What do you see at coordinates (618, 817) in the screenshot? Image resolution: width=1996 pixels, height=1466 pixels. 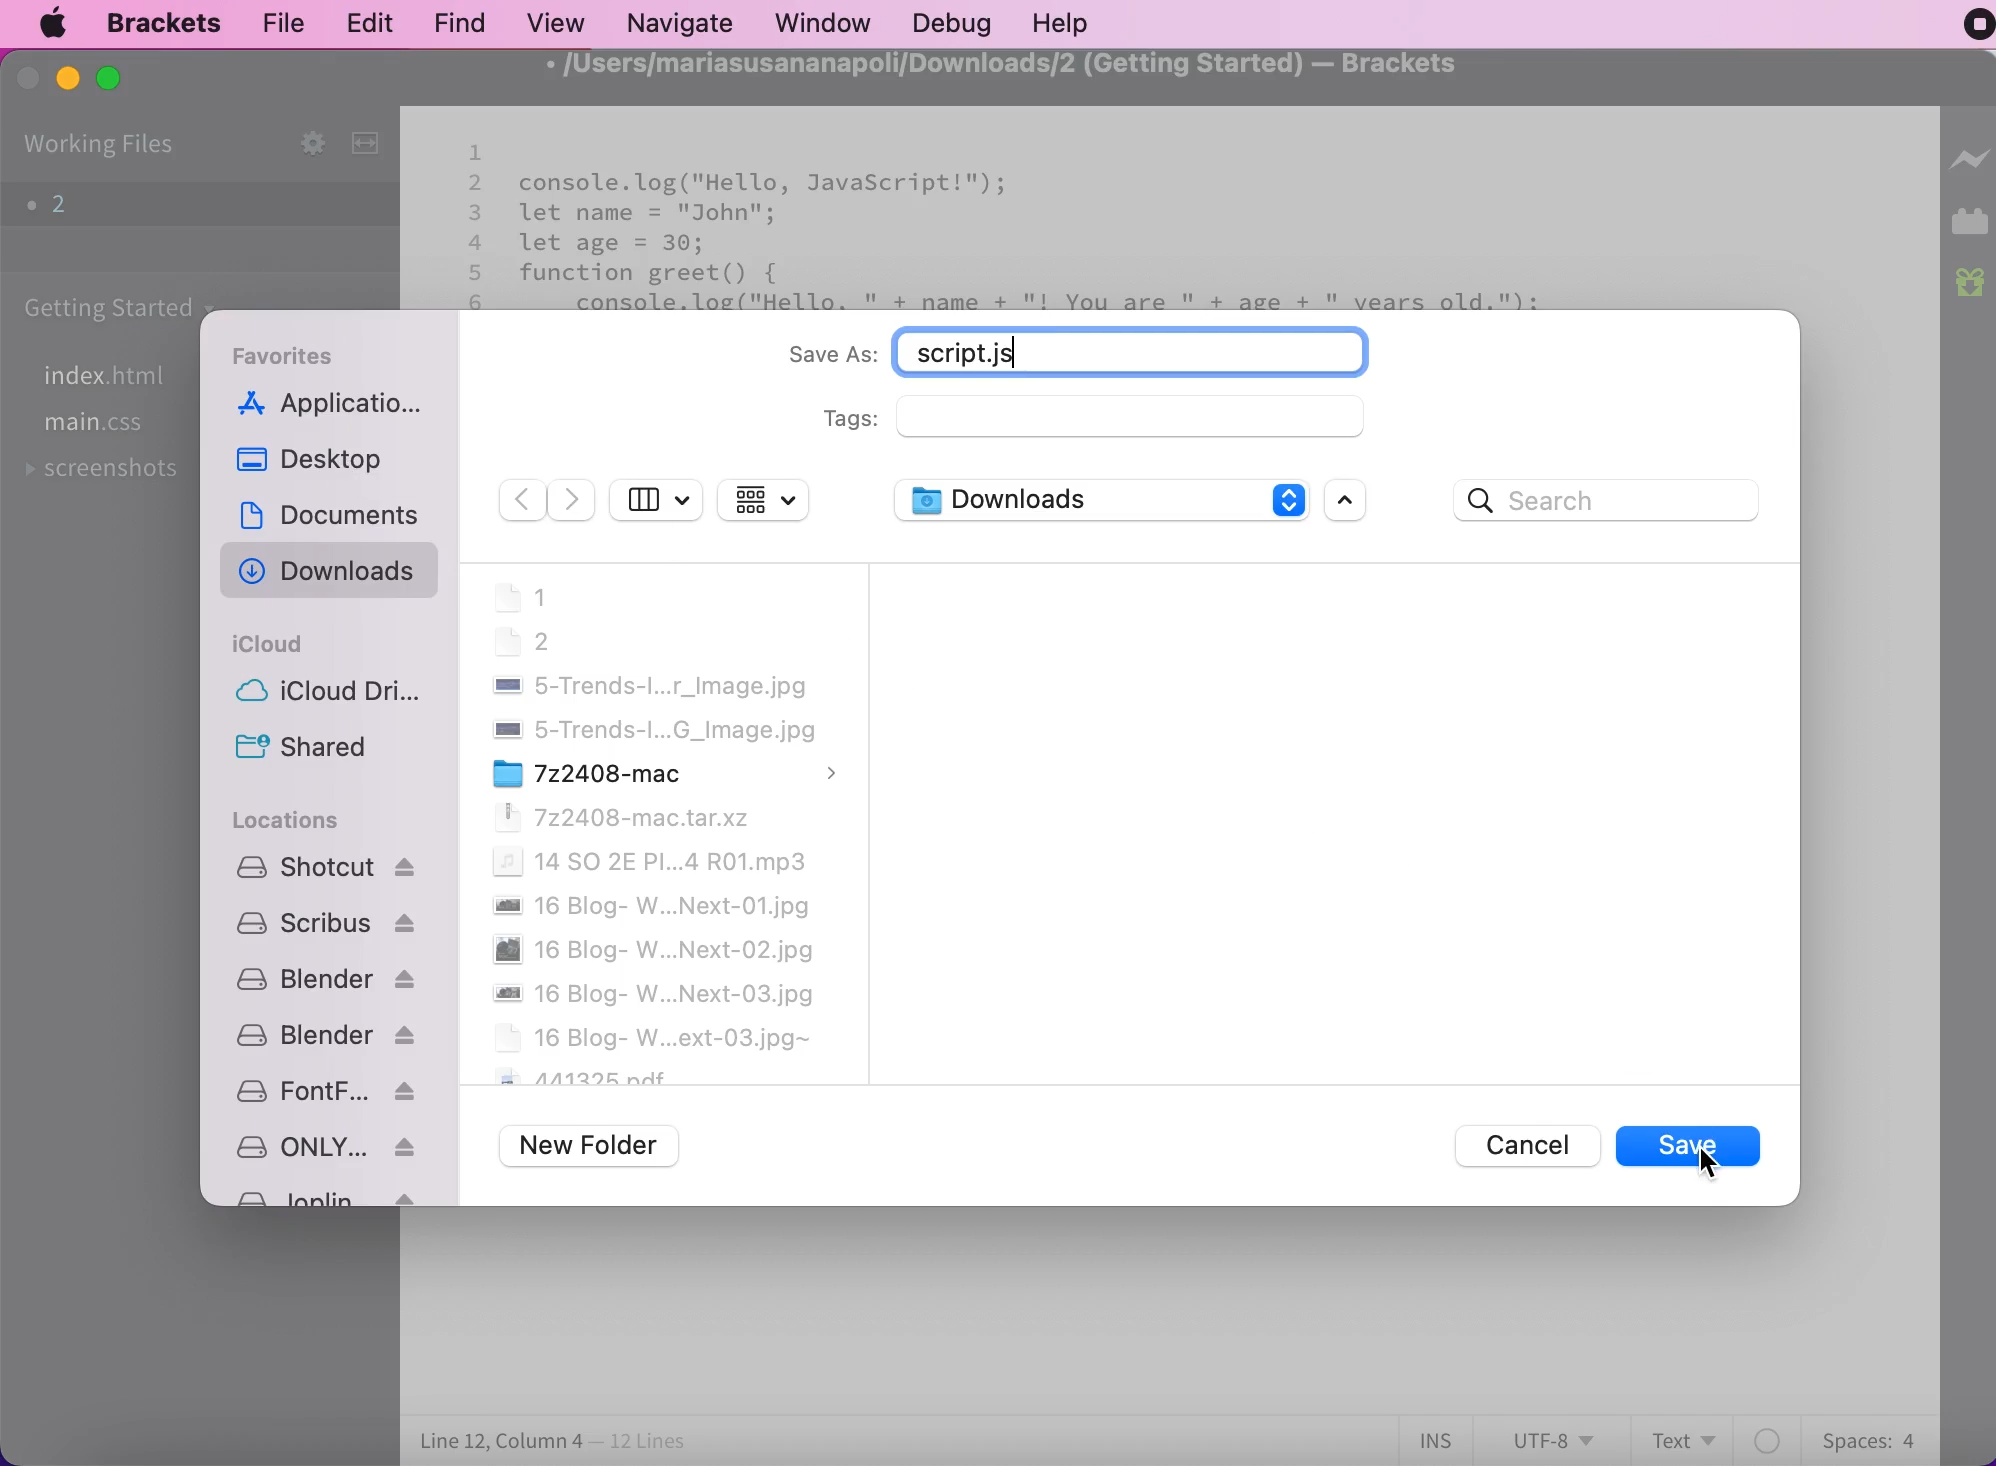 I see `7z2408-mac.tar.xz` at bounding box center [618, 817].